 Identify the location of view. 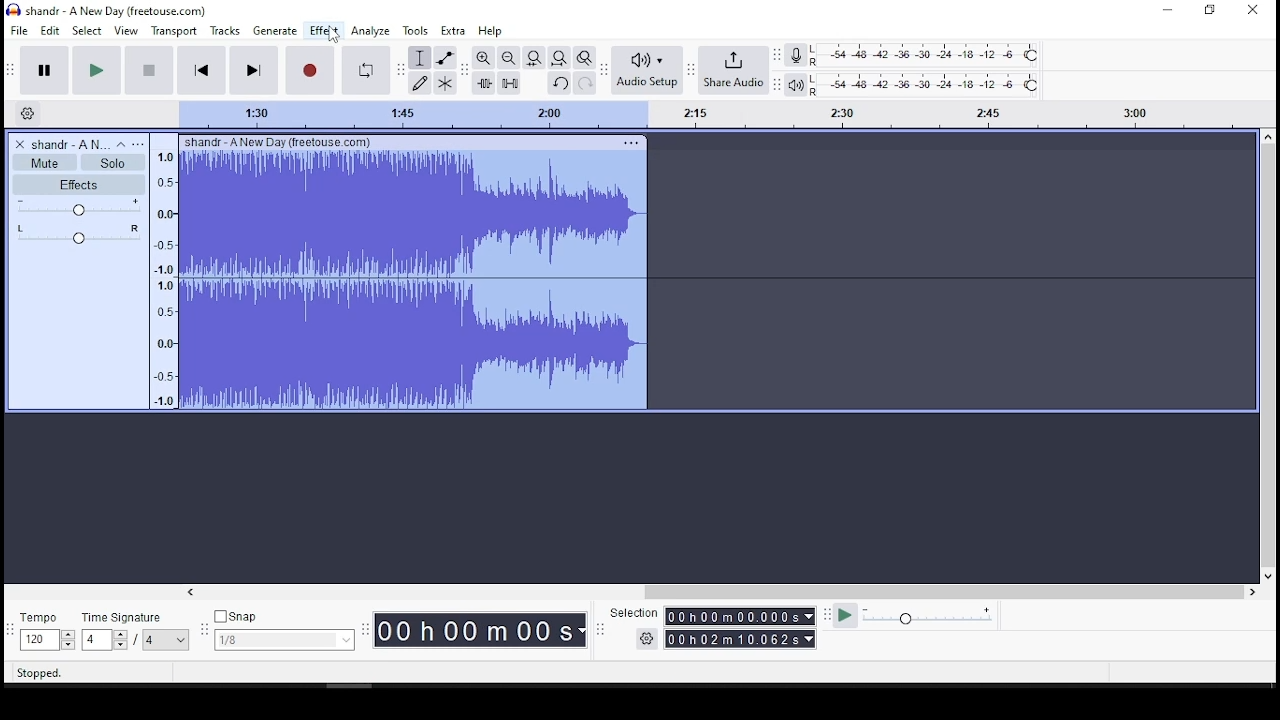
(127, 31).